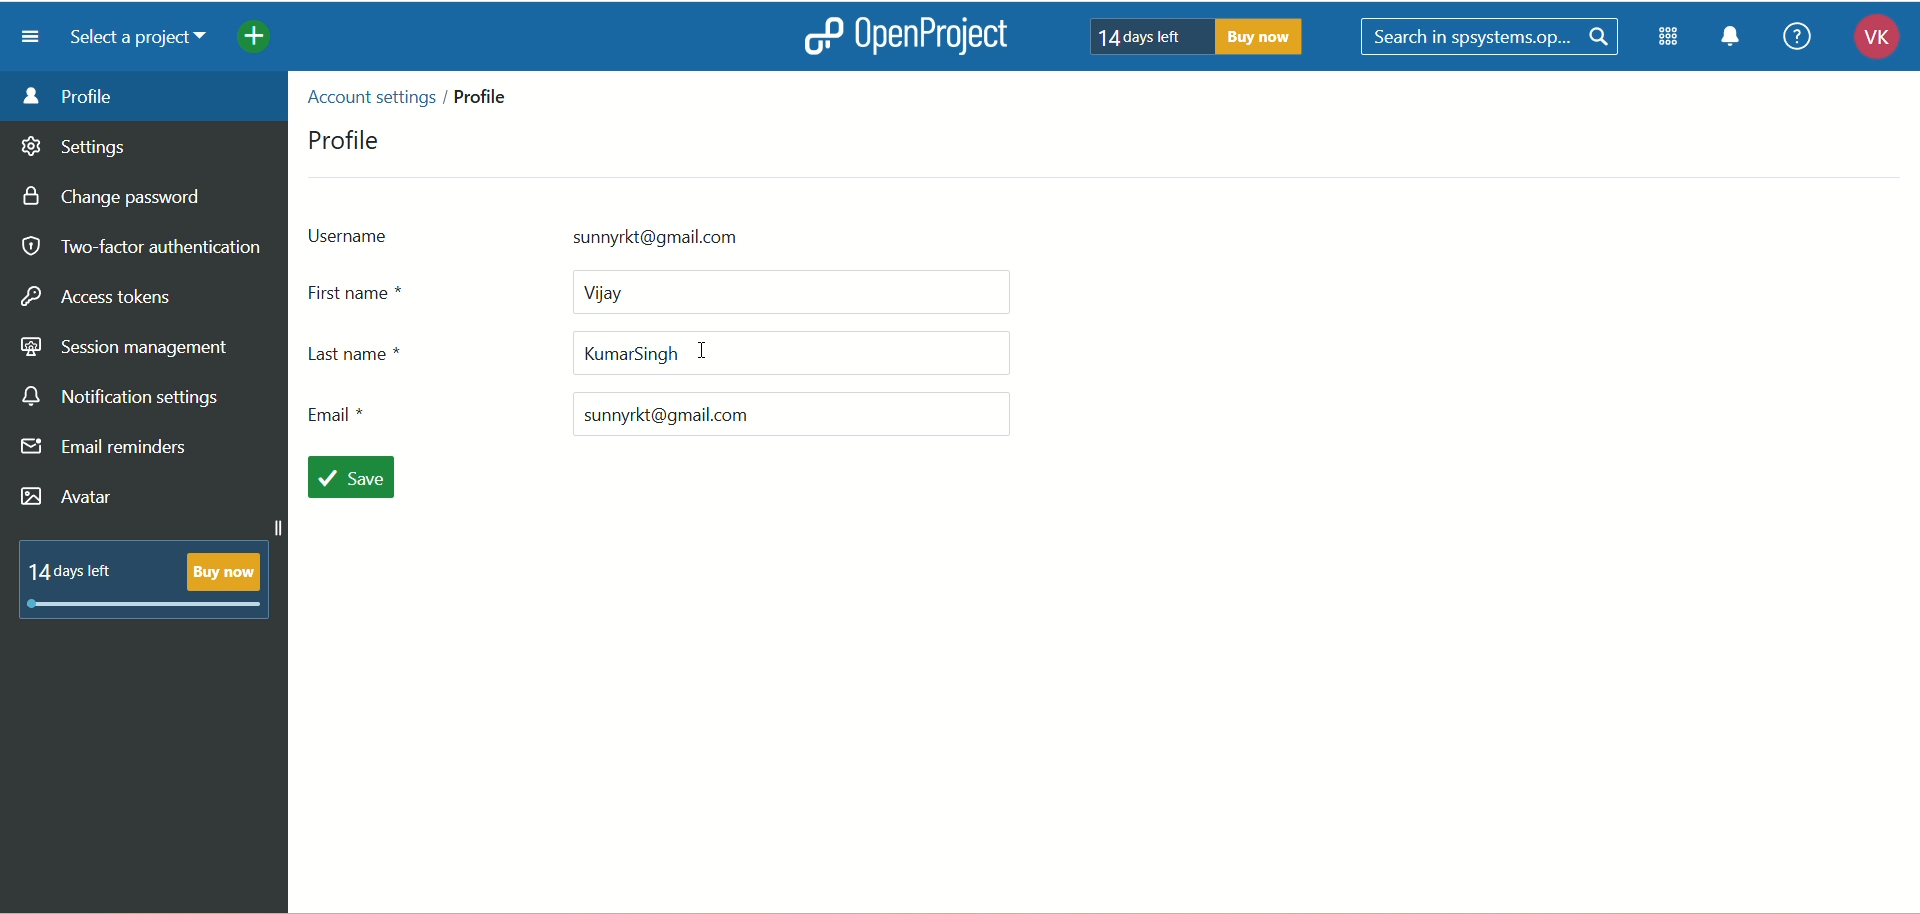  What do you see at coordinates (145, 578) in the screenshot?
I see `text` at bounding box center [145, 578].